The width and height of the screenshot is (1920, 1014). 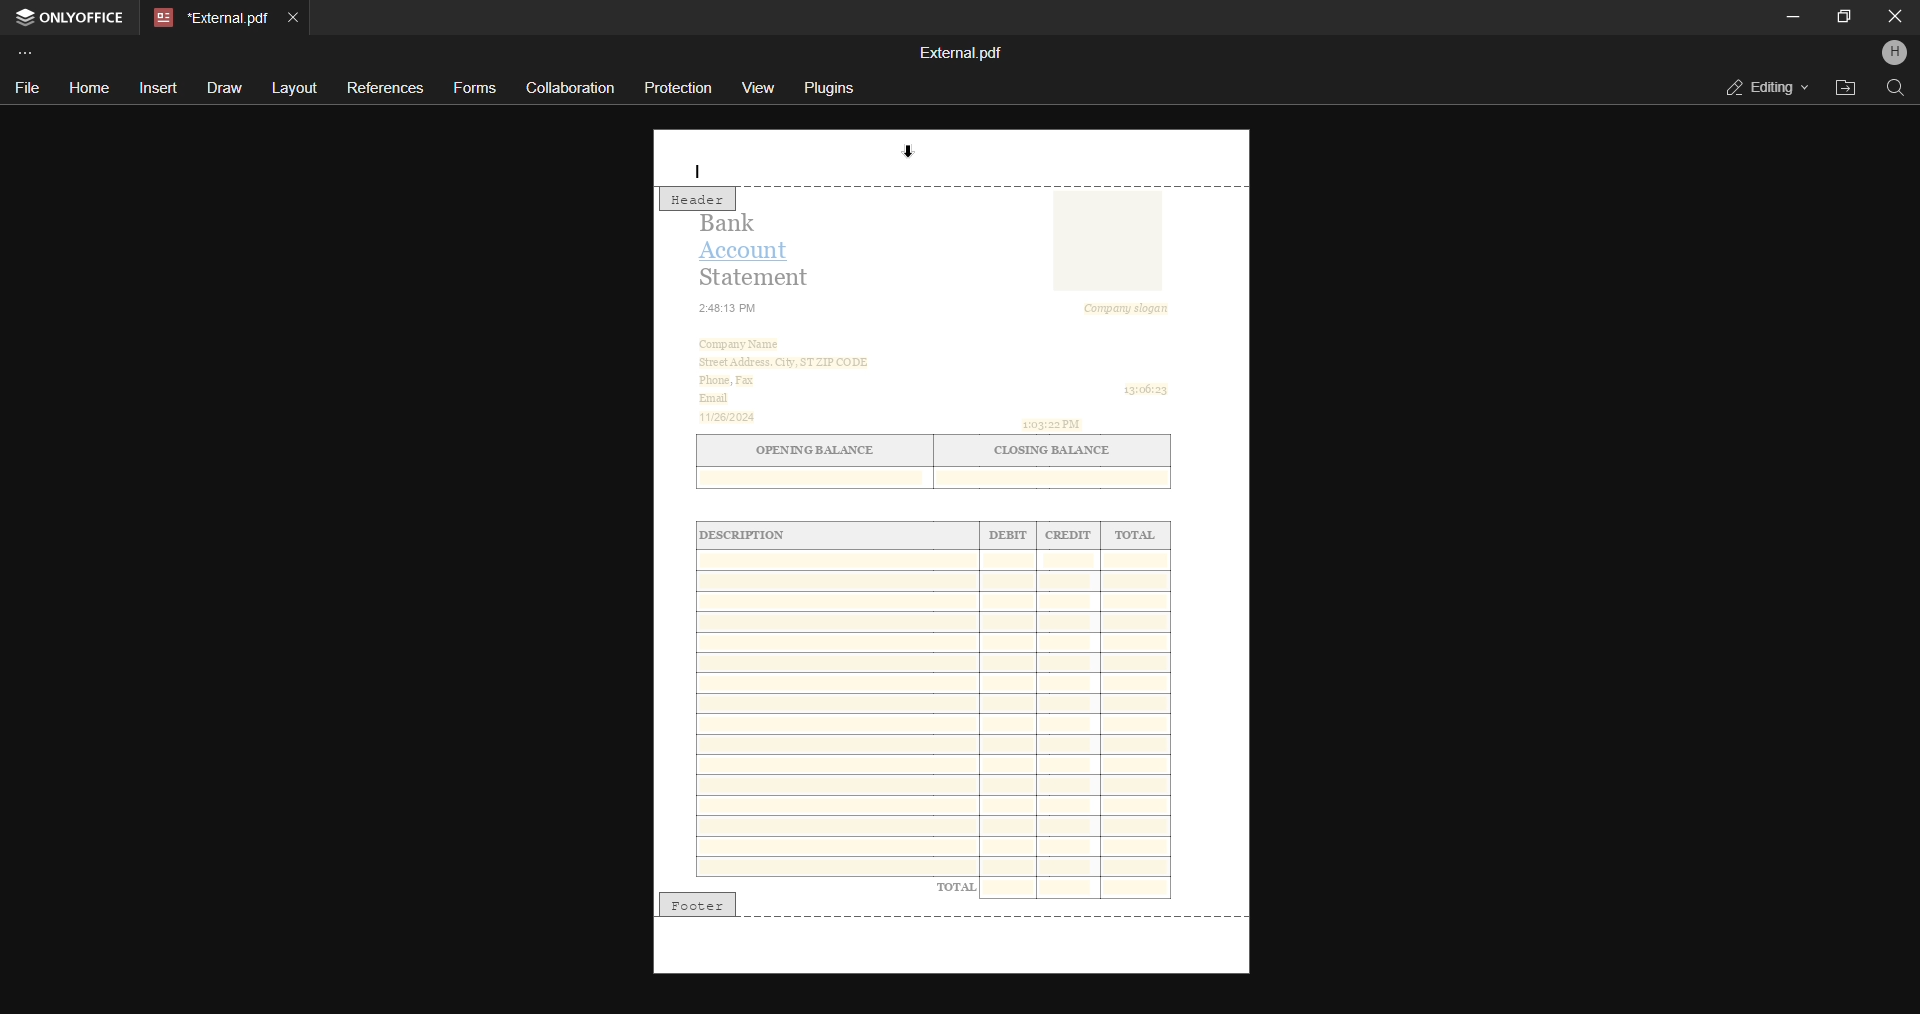 I want to click on draw, so click(x=221, y=88).